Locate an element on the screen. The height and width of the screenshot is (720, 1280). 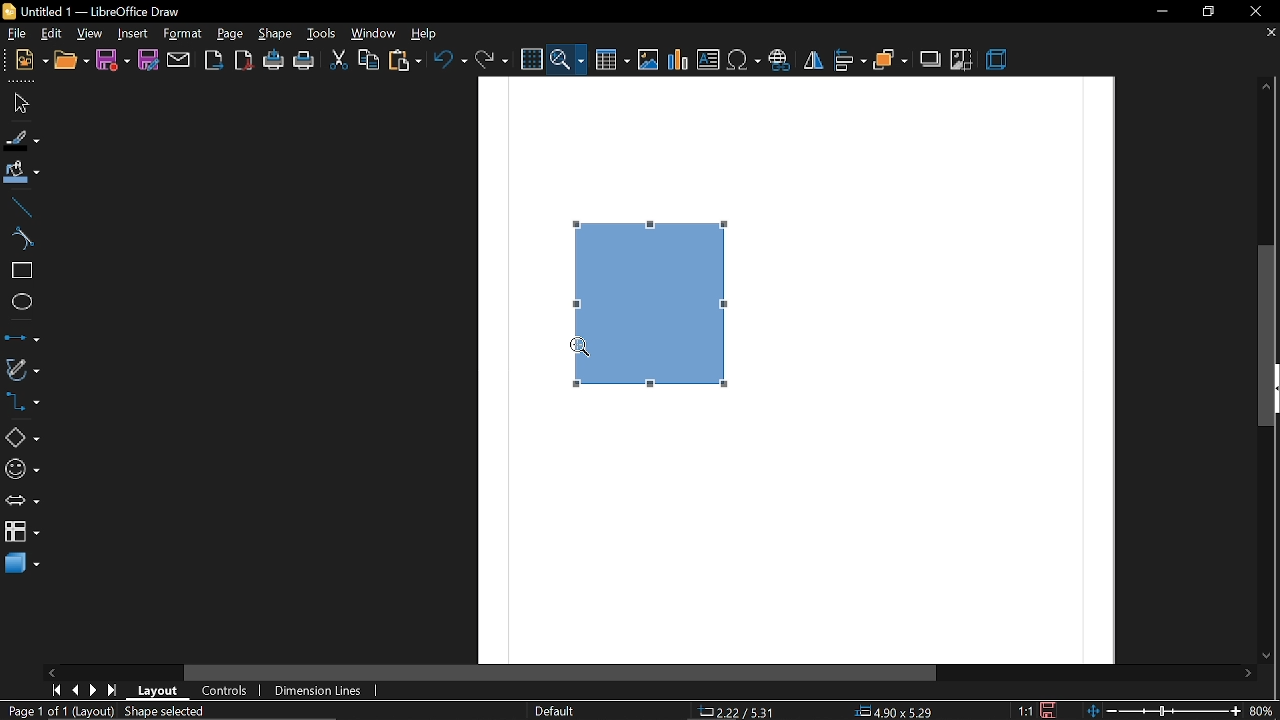
new is located at coordinates (31, 62).